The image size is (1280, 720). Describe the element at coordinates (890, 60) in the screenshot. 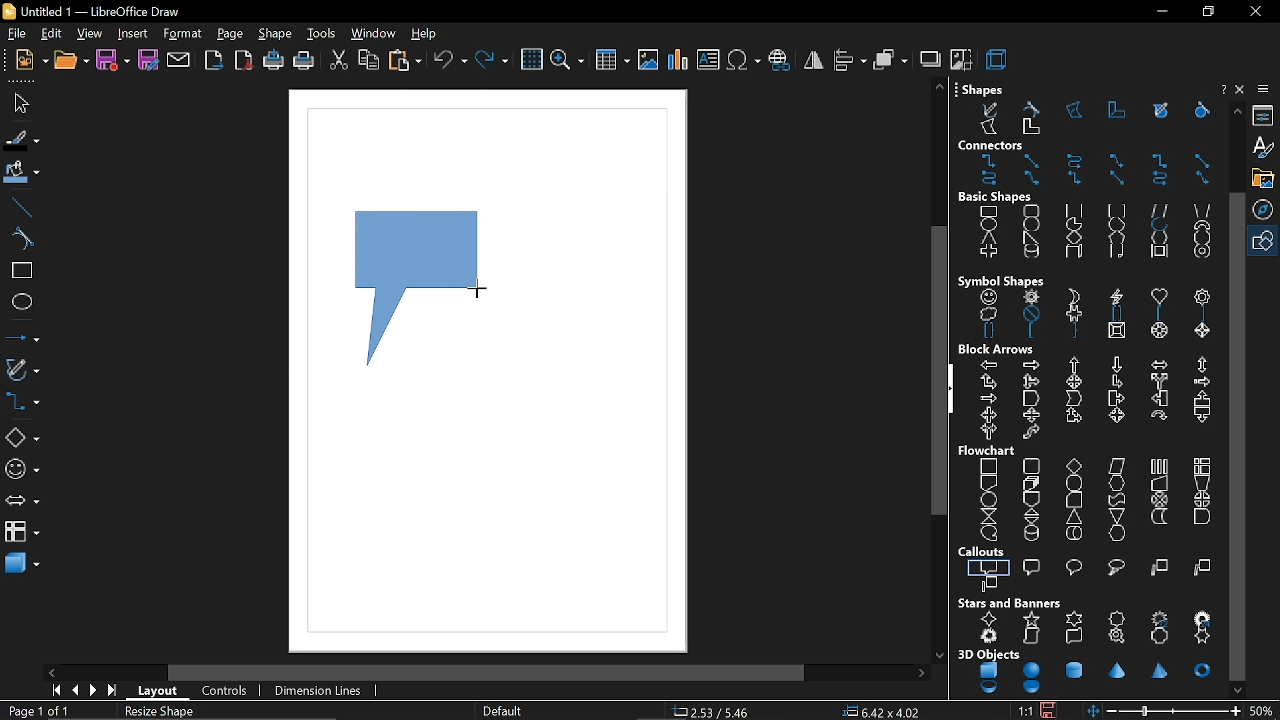

I see `arrange` at that location.